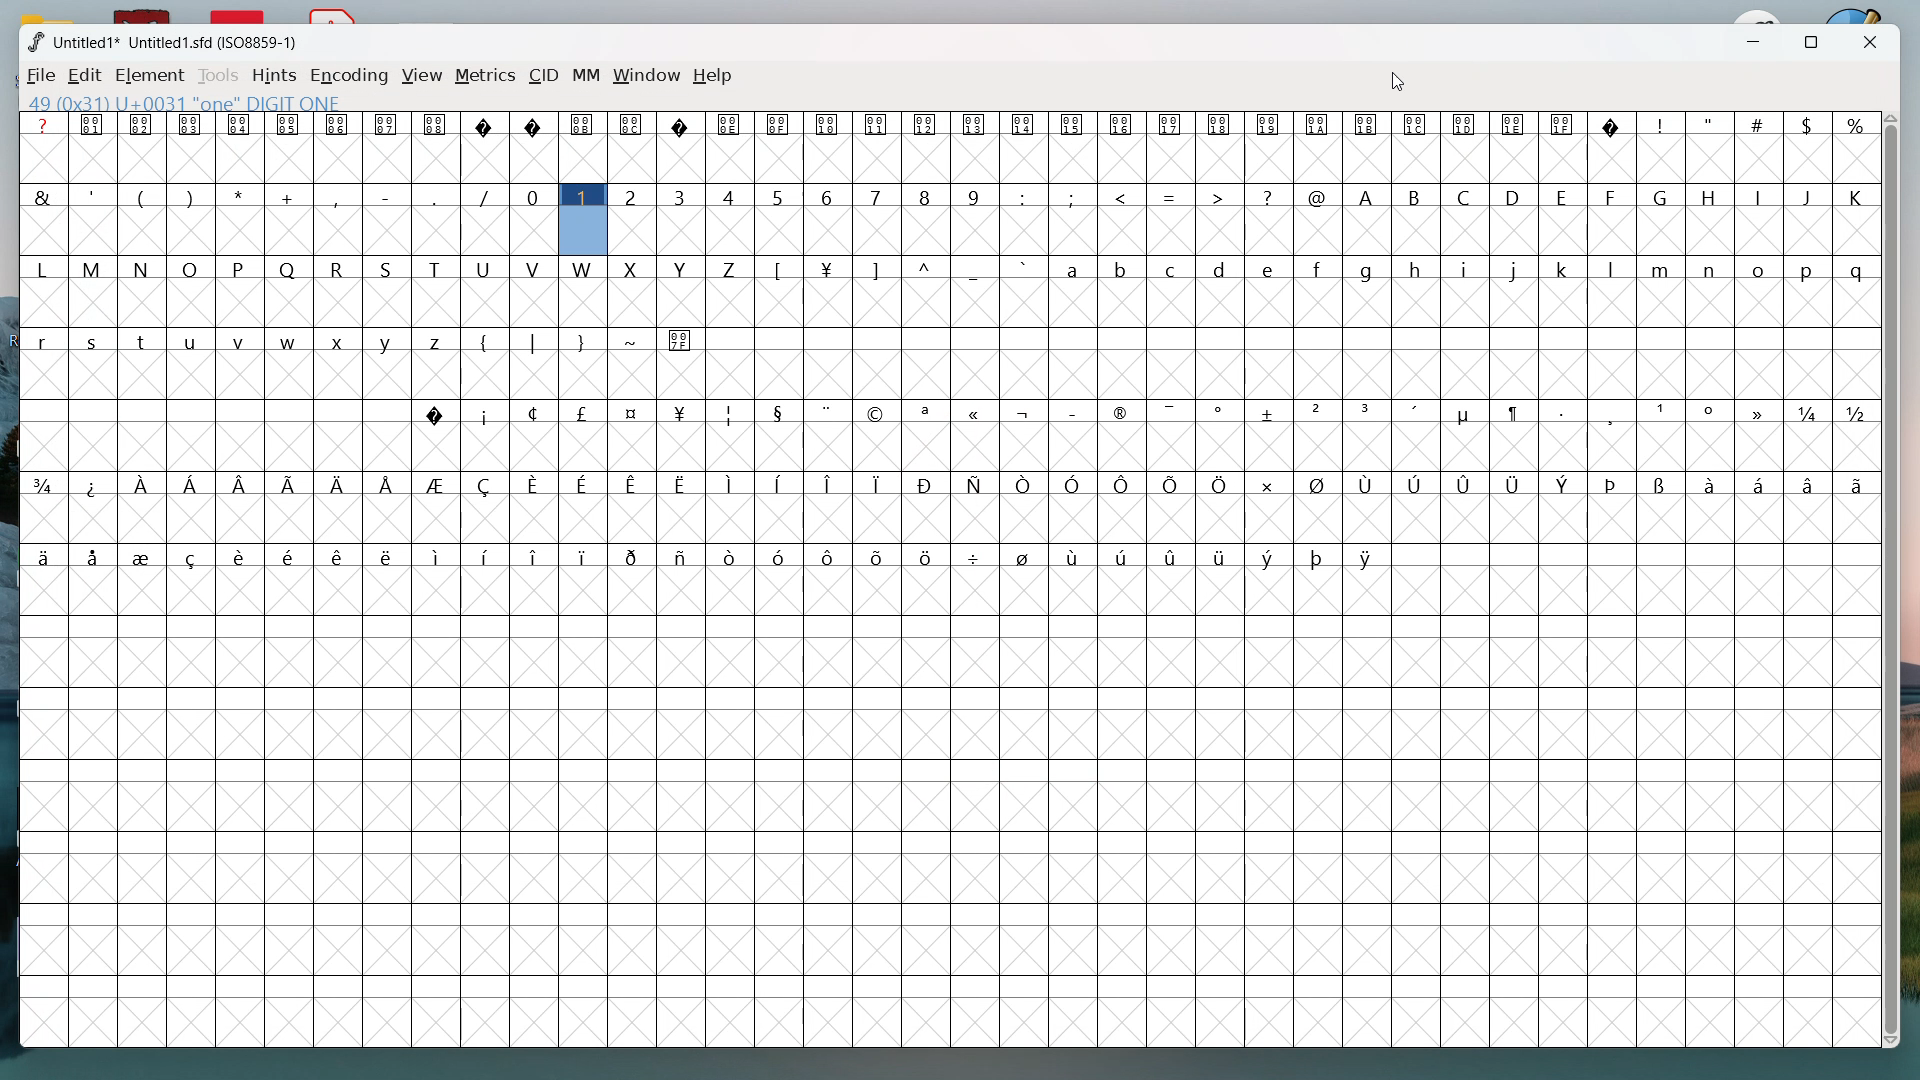  Describe the element at coordinates (534, 194) in the screenshot. I see `0` at that location.